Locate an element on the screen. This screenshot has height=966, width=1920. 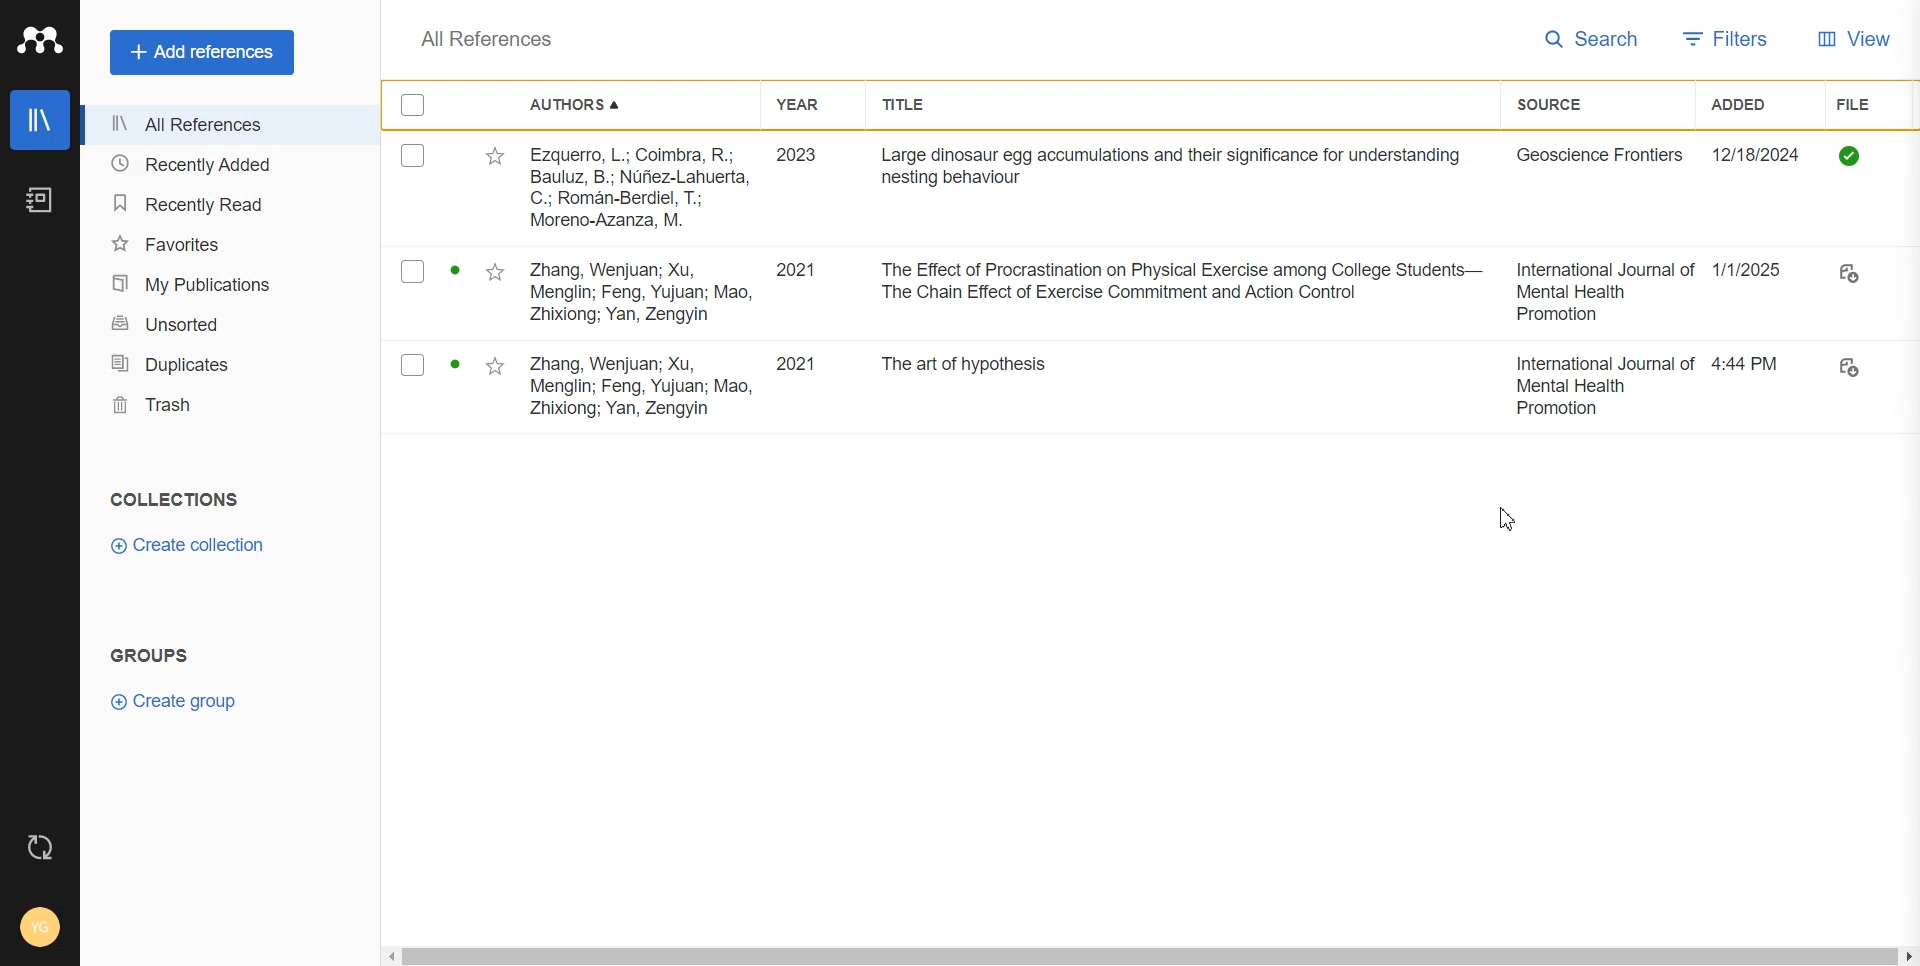
International journal of Mental Health is located at coordinates (1607, 290).